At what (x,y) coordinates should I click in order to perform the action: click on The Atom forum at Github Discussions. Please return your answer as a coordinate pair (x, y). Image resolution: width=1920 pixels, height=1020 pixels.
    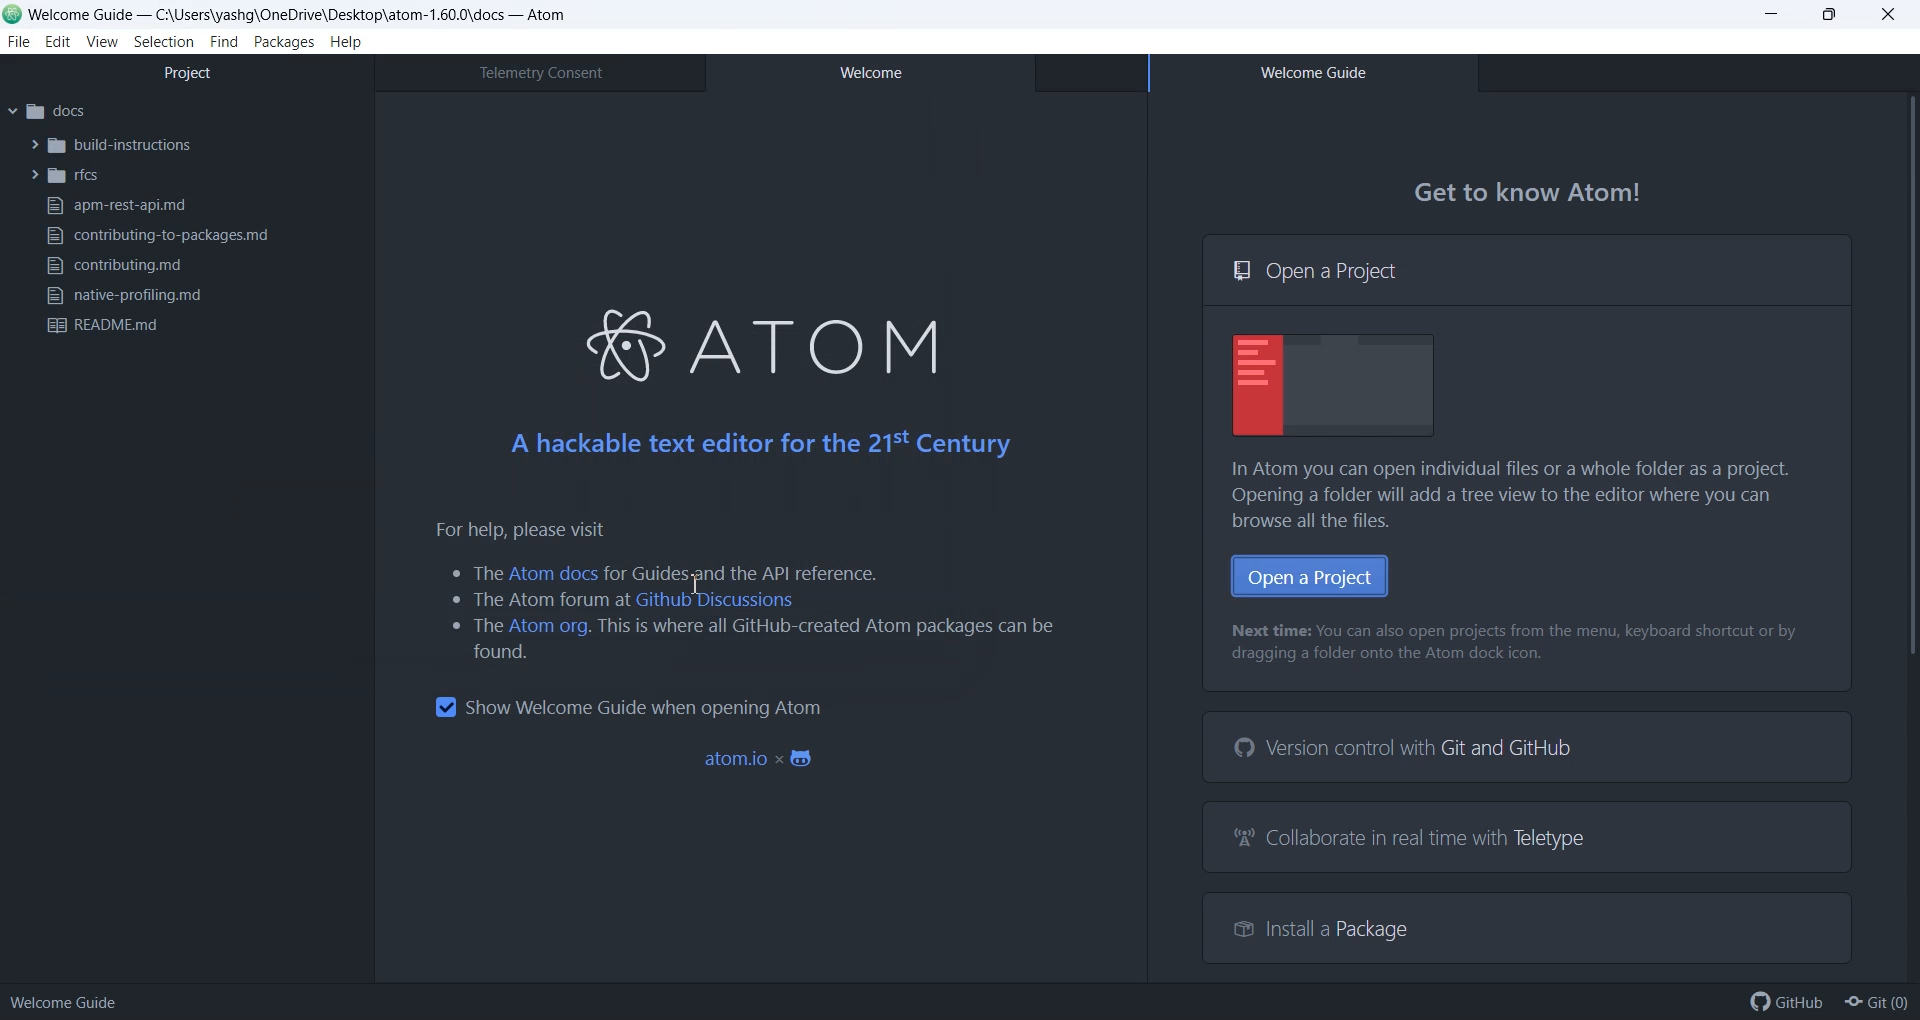
    Looking at the image, I should click on (625, 600).